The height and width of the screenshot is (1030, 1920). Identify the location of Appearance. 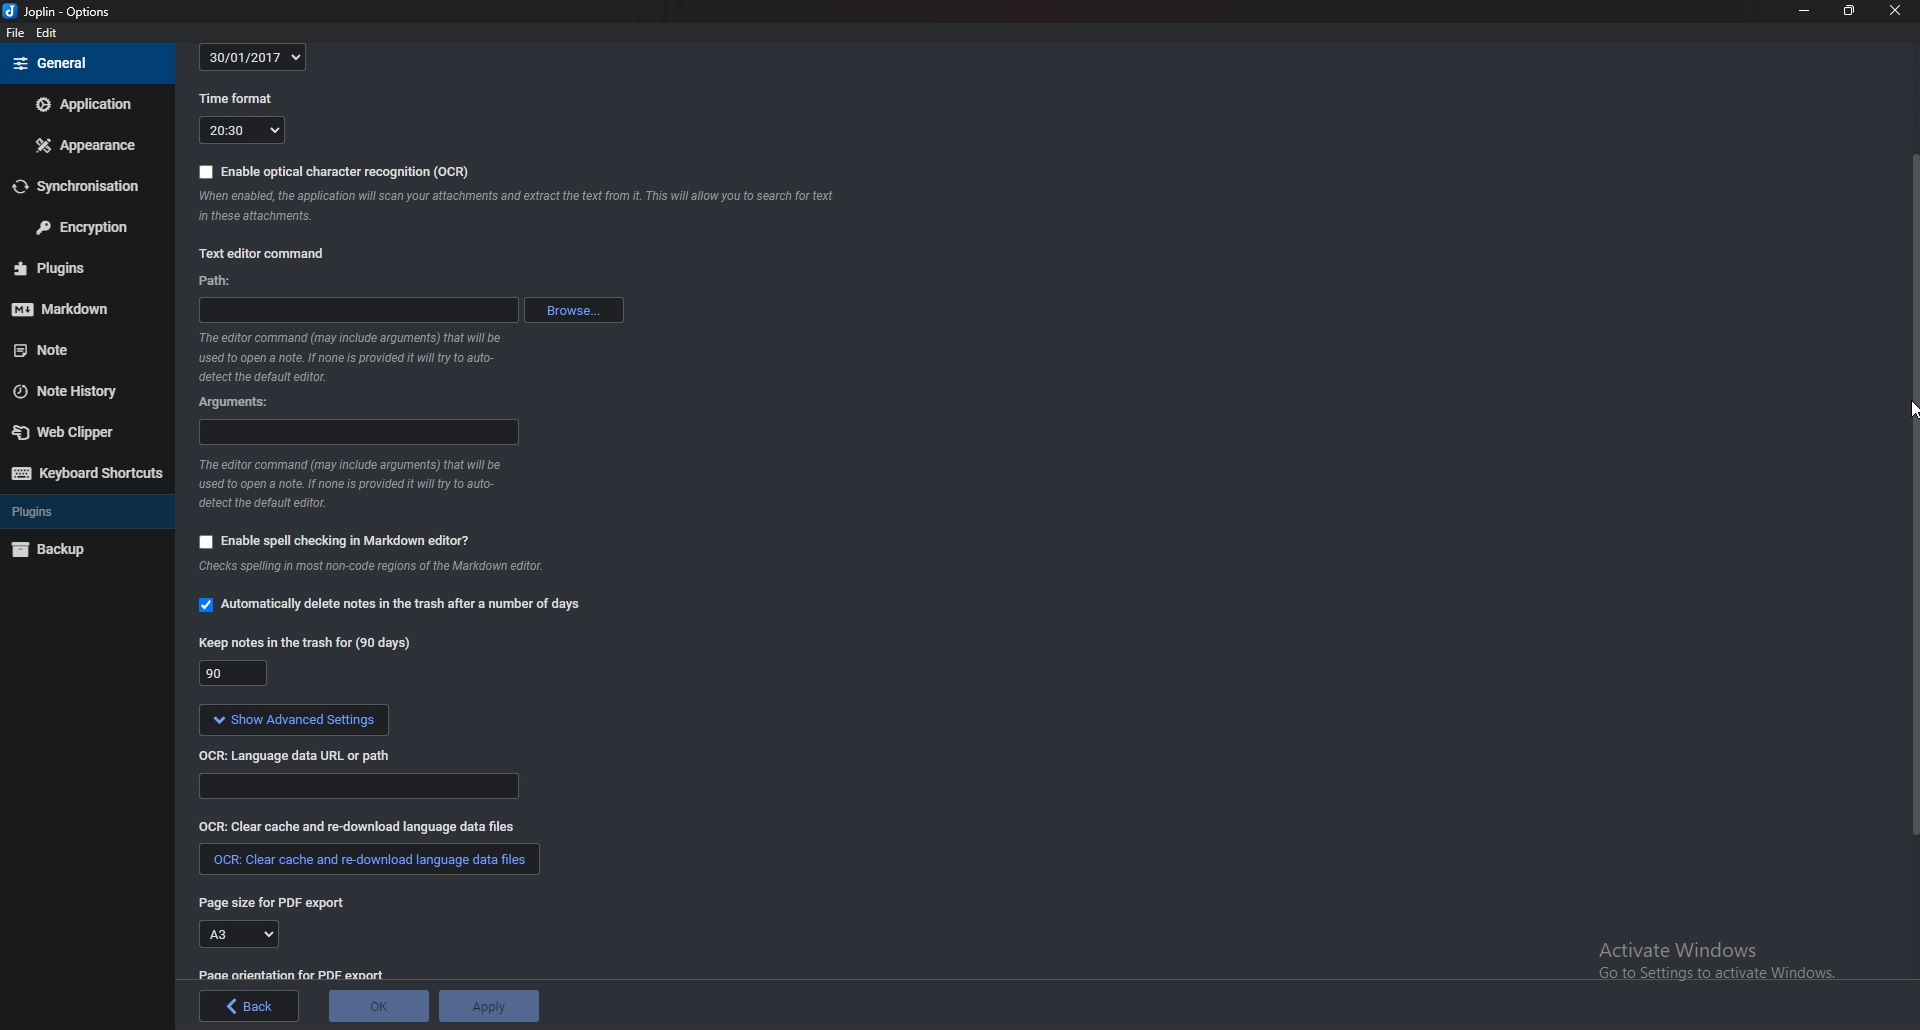
(82, 147).